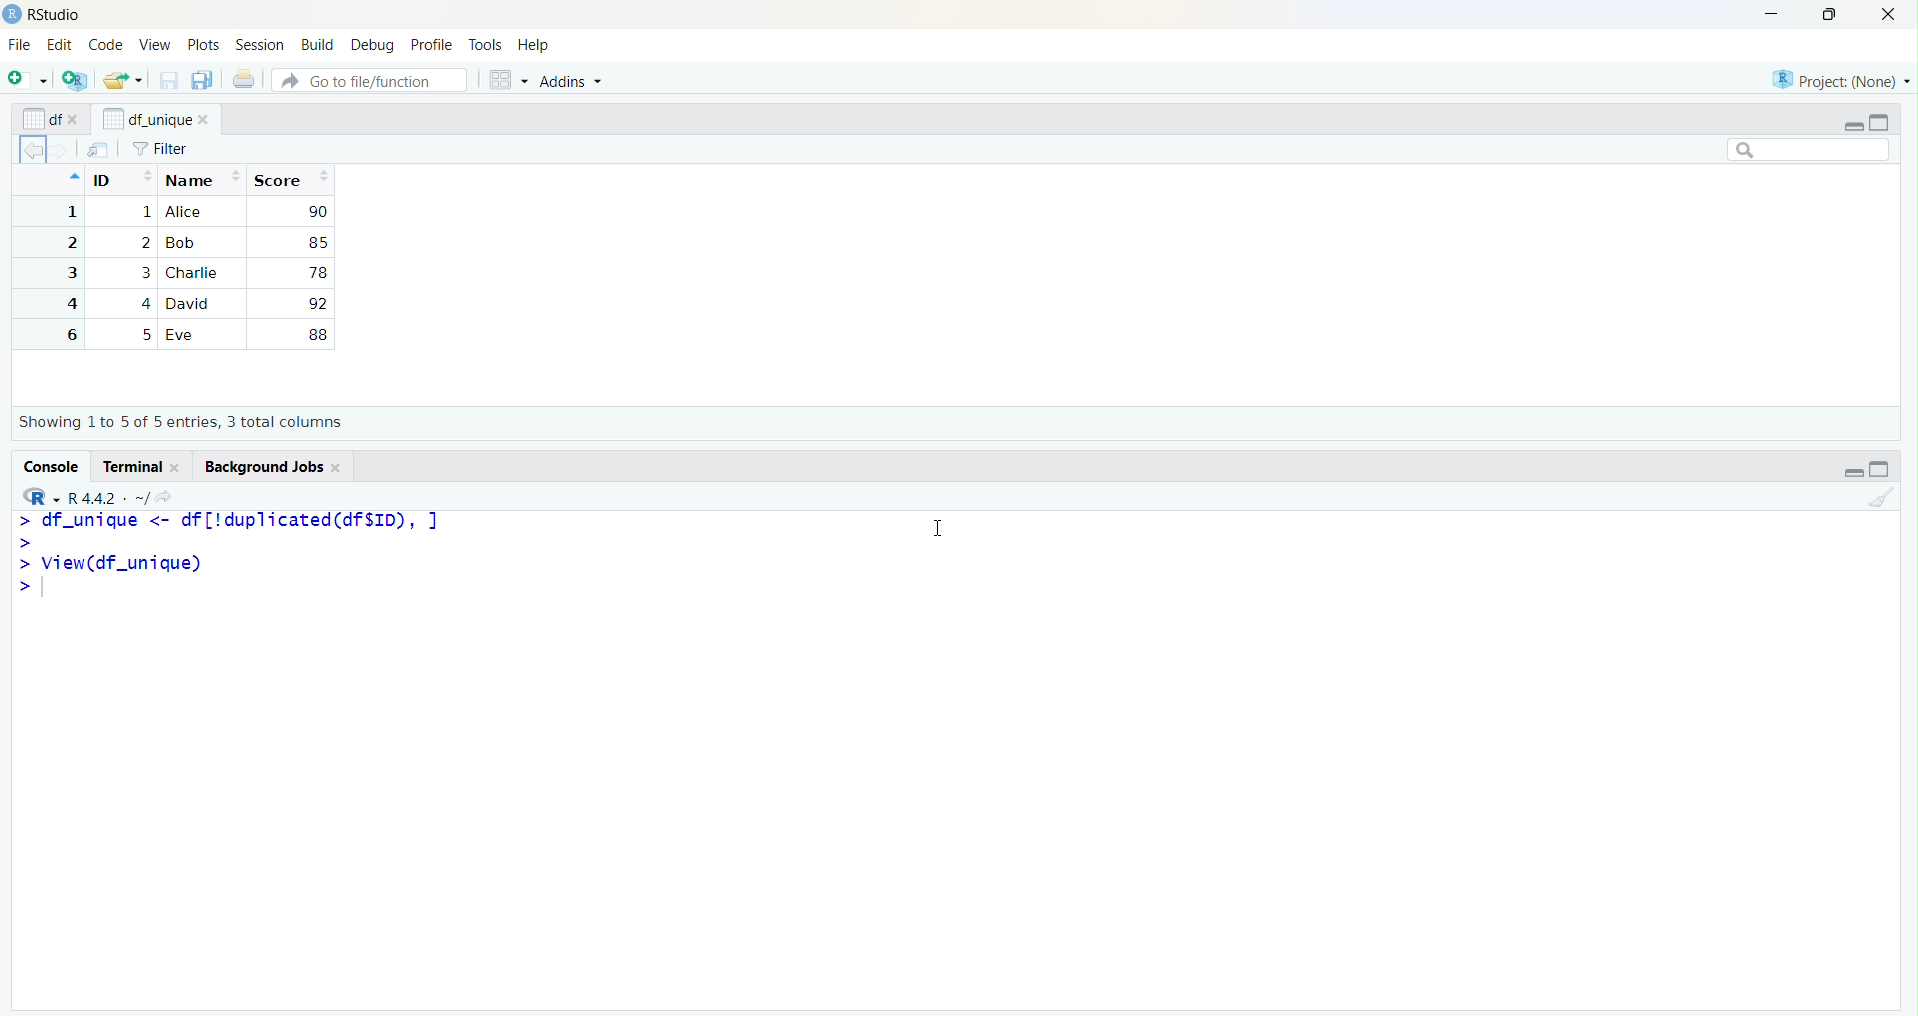  What do you see at coordinates (99, 150) in the screenshot?
I see `file` at bounding box center [99, 150].